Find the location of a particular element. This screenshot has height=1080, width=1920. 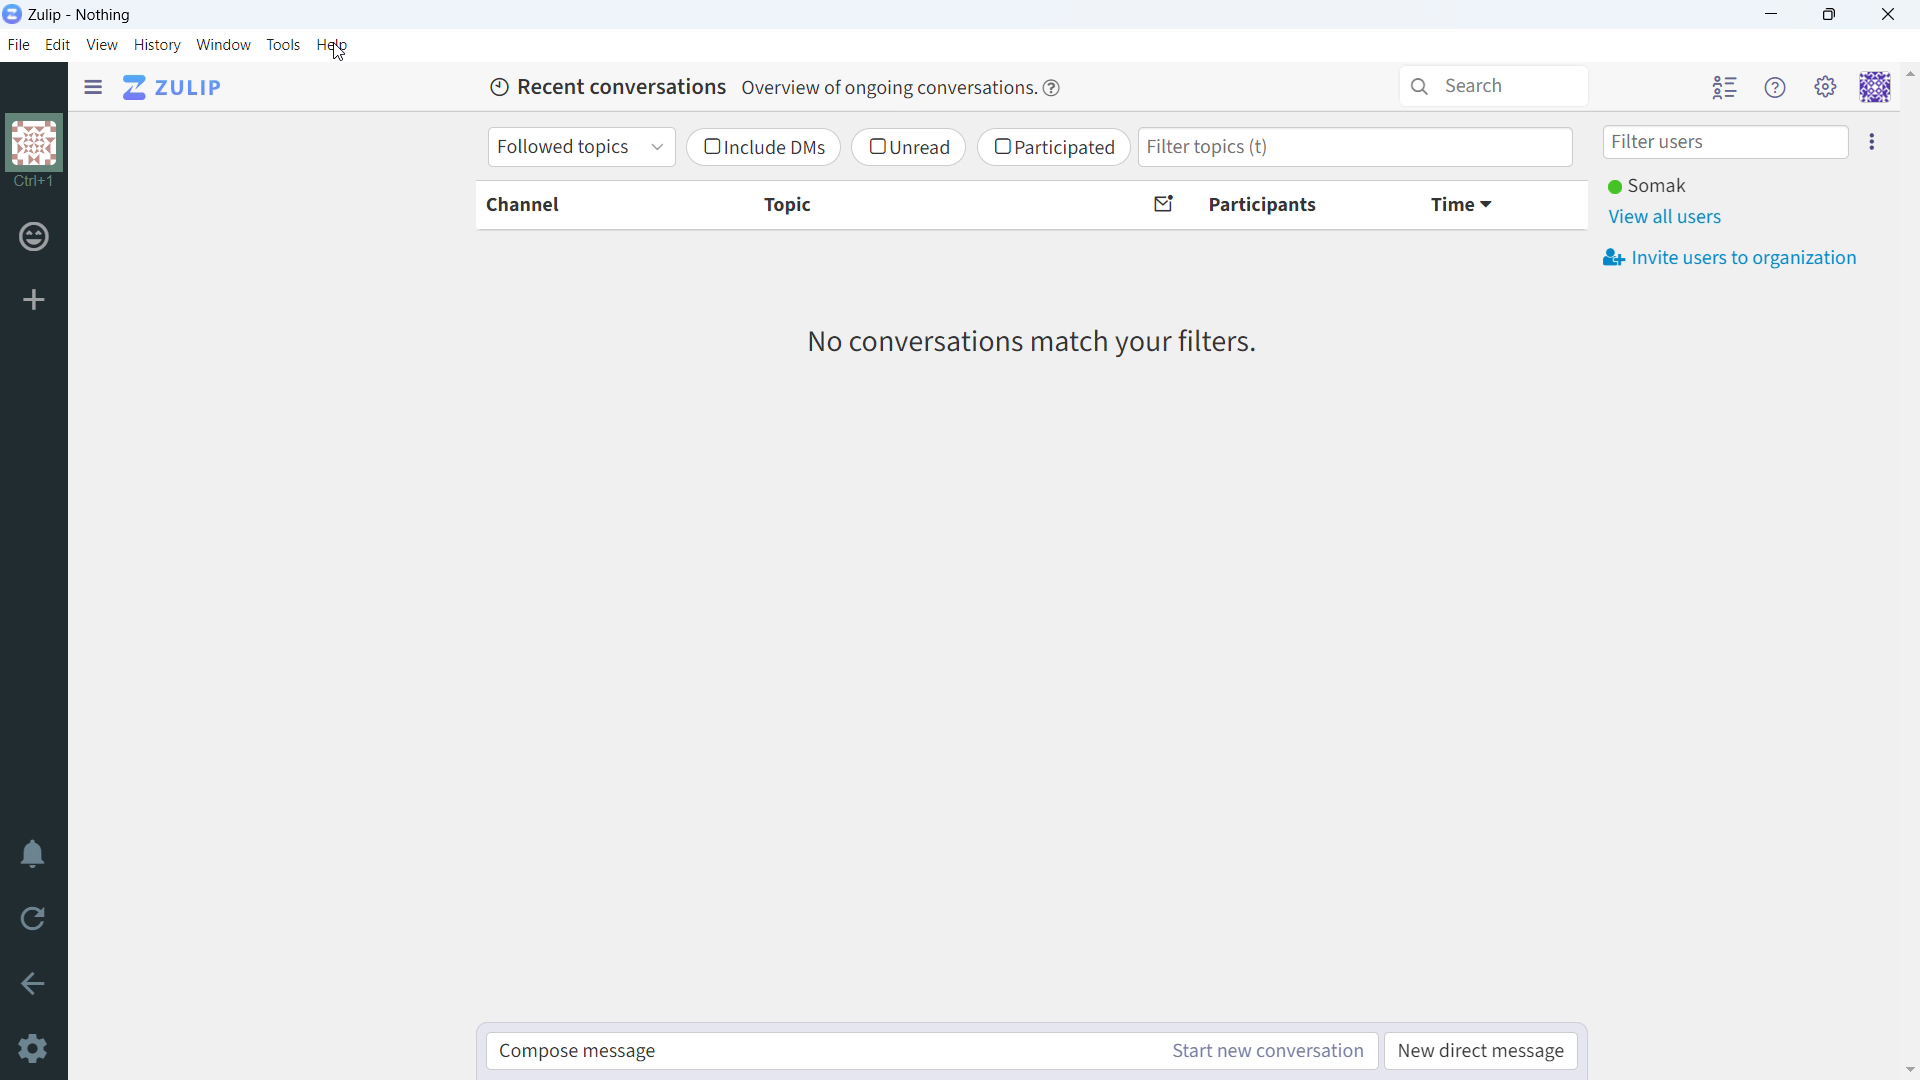

view is located at coordinates (103, 44).